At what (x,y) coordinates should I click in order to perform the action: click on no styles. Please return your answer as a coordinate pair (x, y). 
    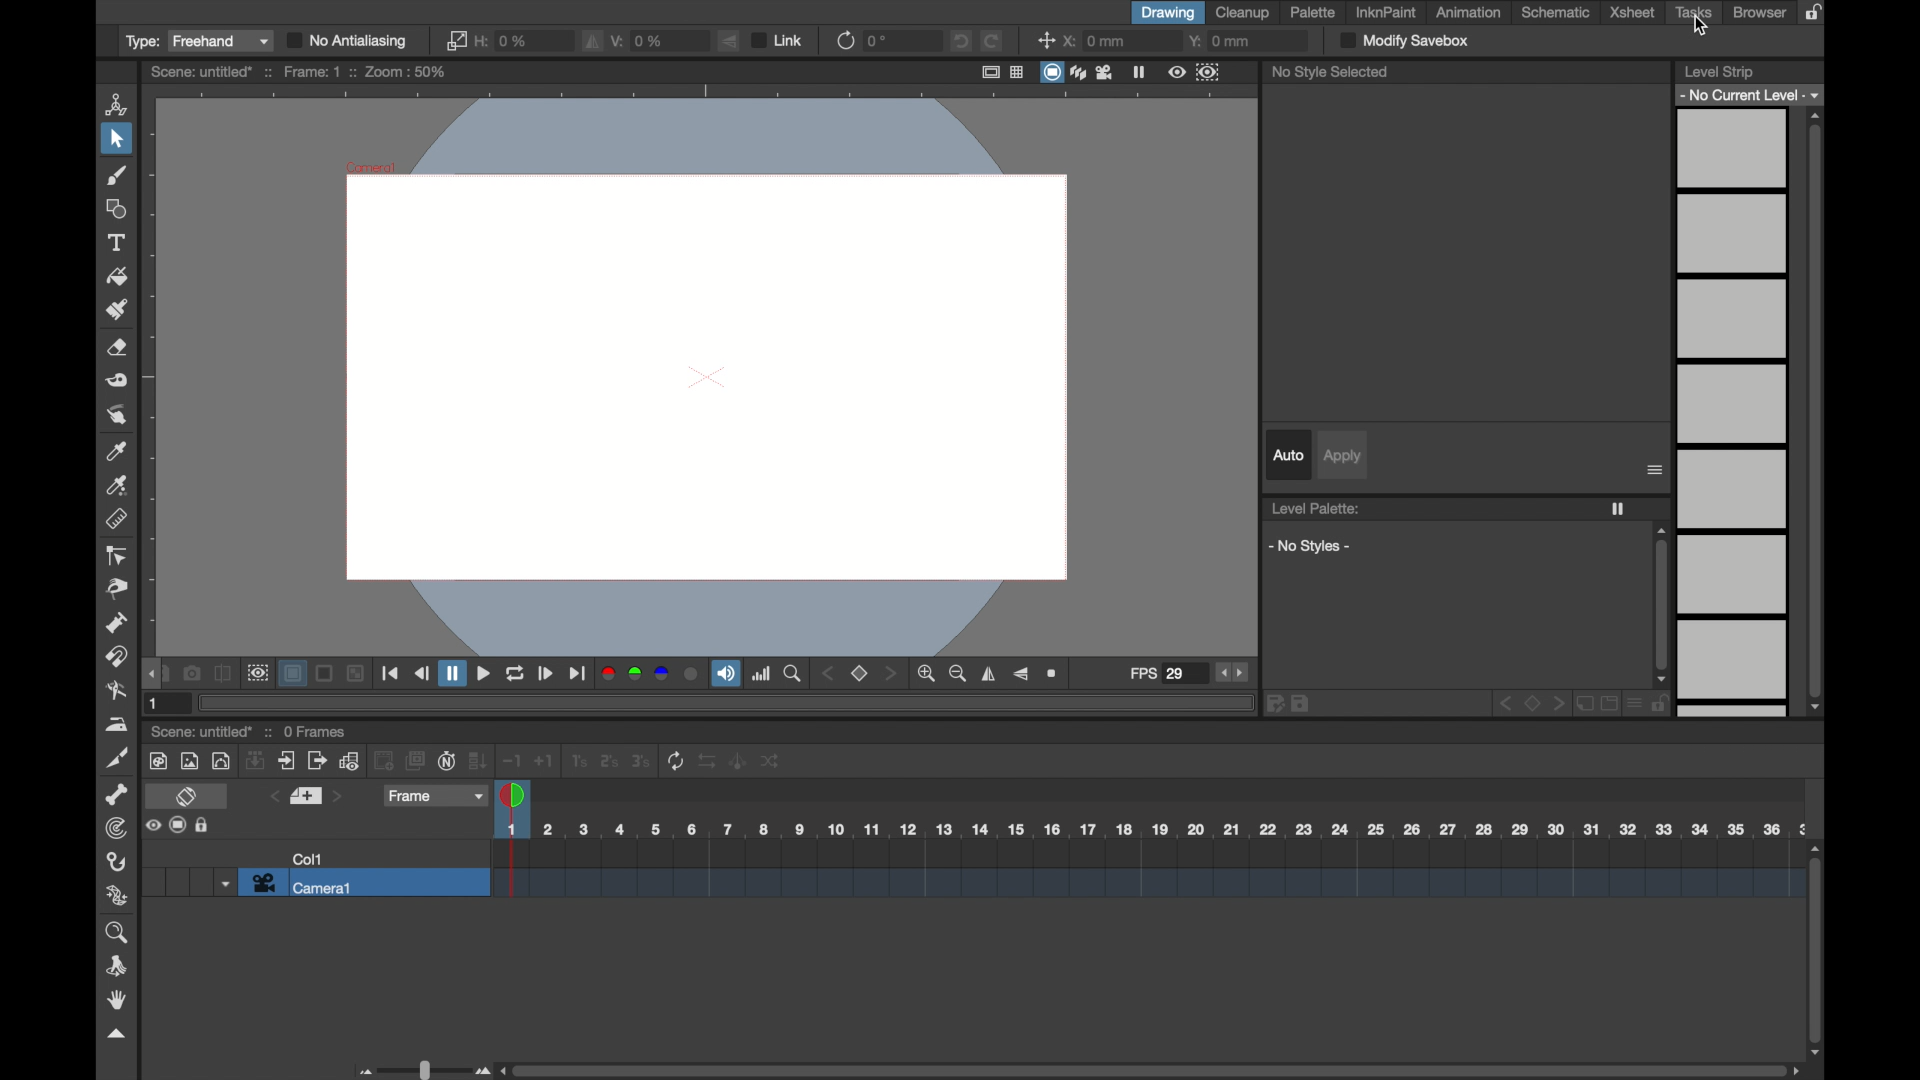
    Looking at the image, I should click on (1313, 546).